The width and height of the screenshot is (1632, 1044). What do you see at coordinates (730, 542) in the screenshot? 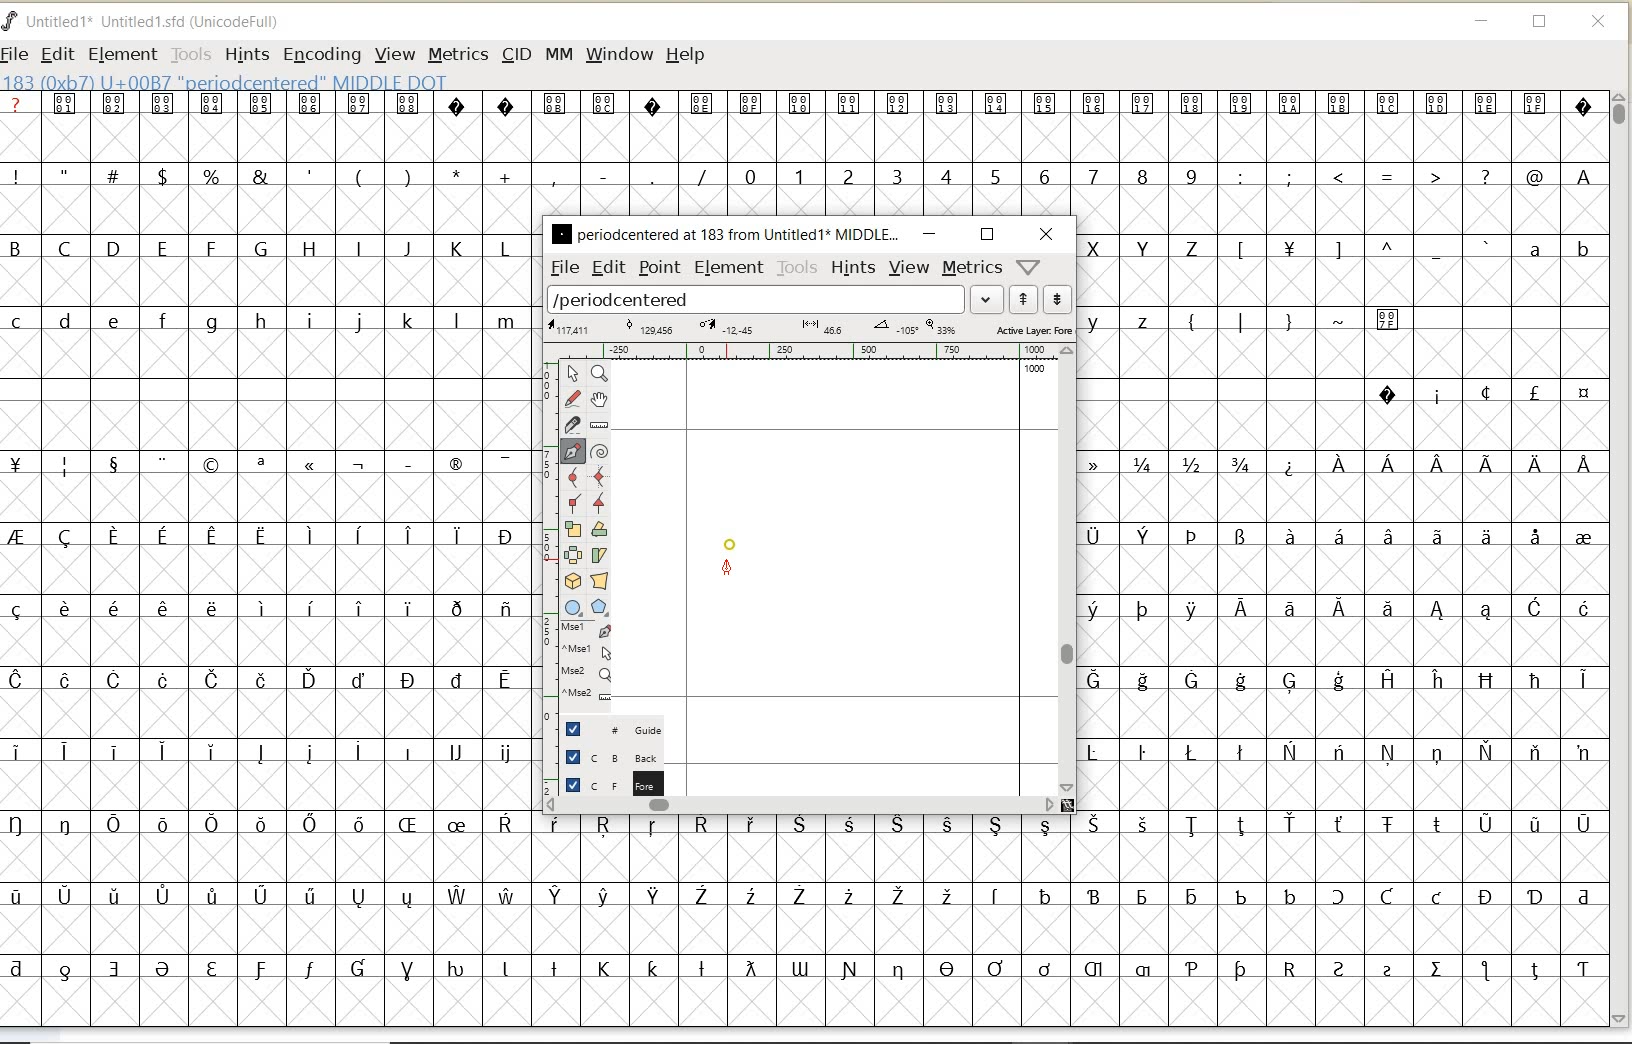
I see `dot` at bounding box center [730, 542].